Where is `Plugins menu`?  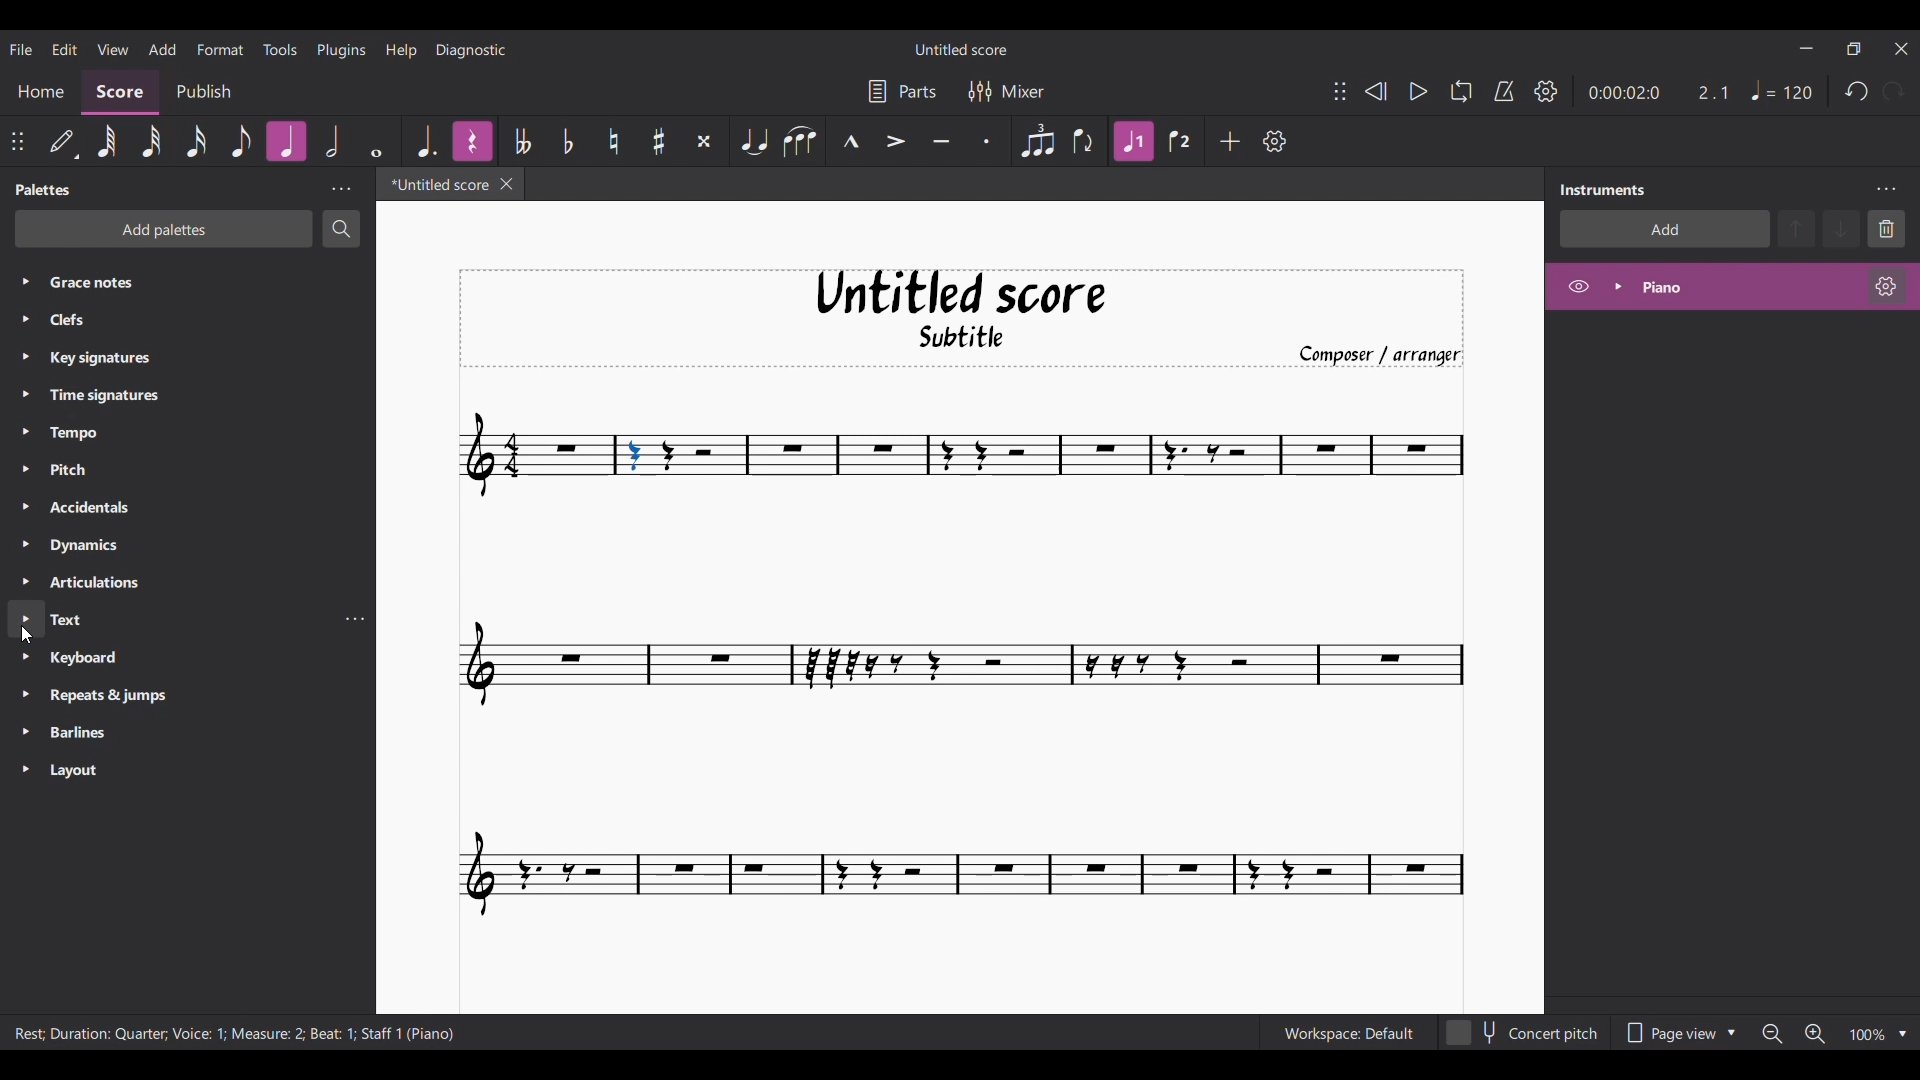
Plugins menu is located at coordinates (341, 50).